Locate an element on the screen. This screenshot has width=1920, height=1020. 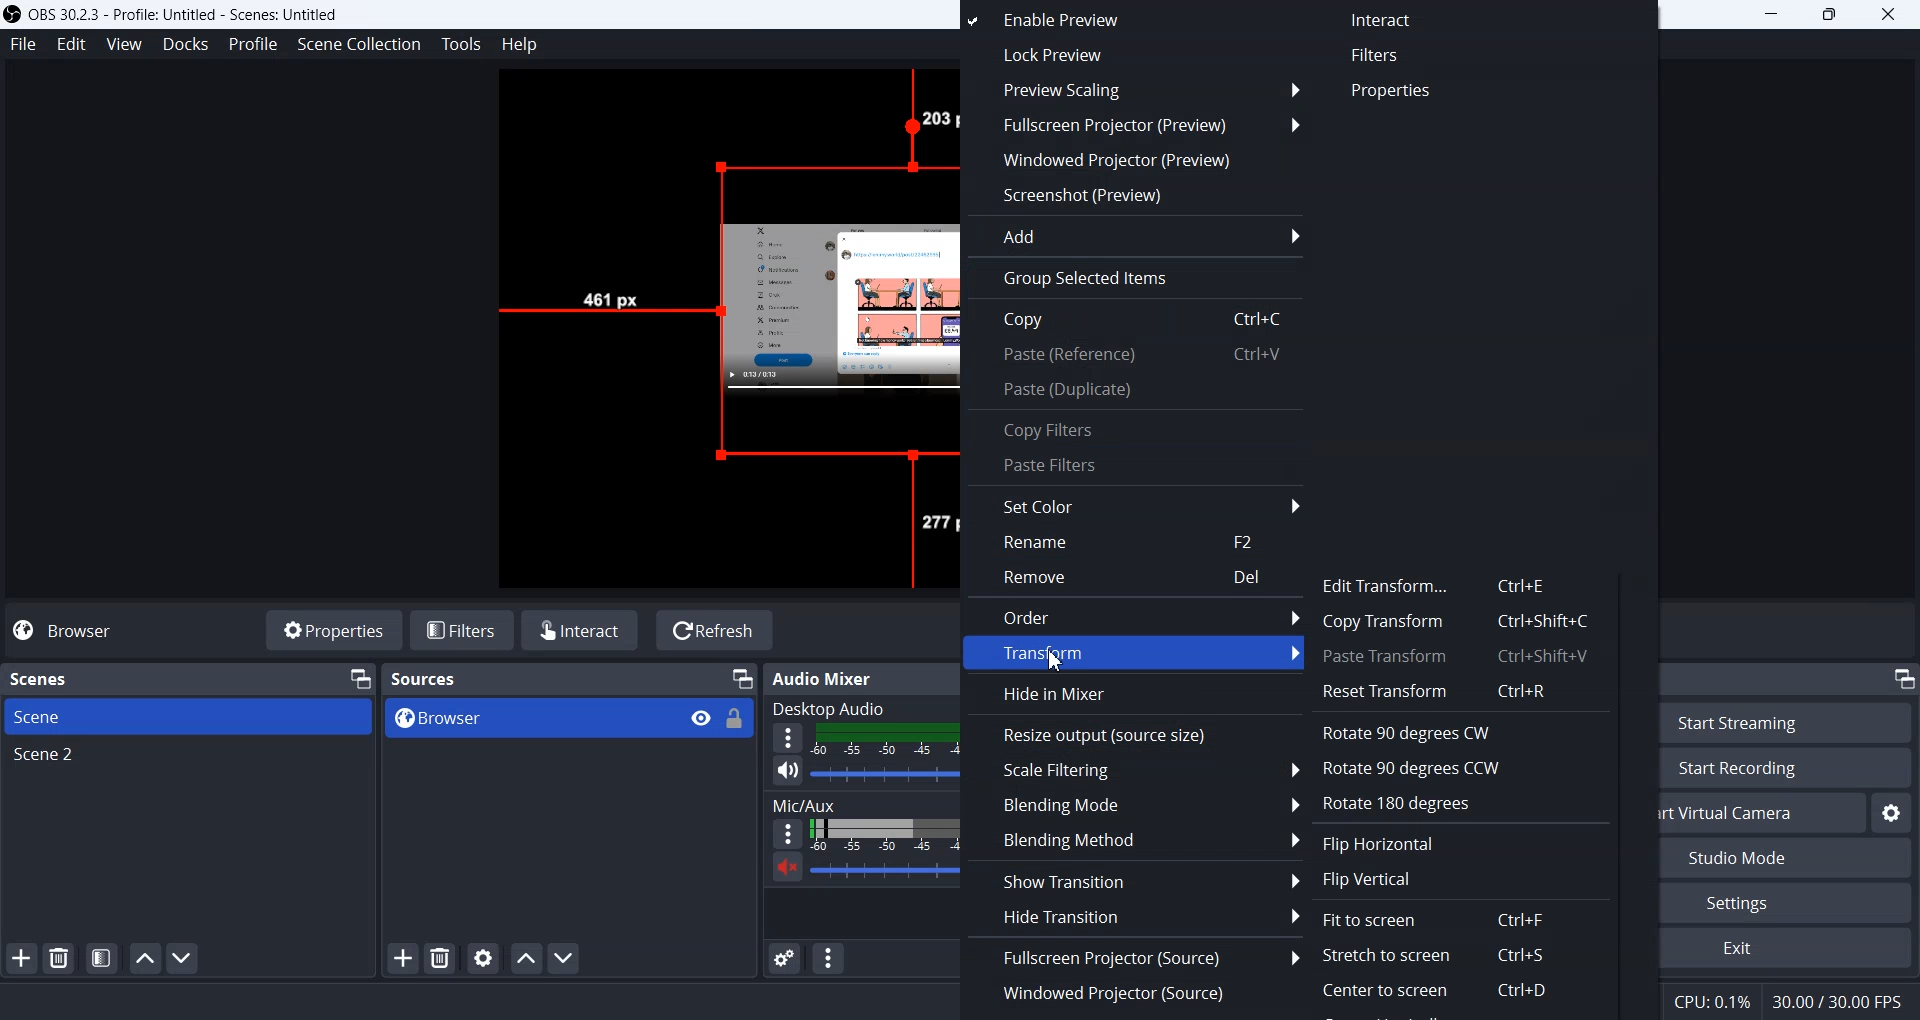
30.00/30.00 FPS is located at coordinates (1842, 1000).